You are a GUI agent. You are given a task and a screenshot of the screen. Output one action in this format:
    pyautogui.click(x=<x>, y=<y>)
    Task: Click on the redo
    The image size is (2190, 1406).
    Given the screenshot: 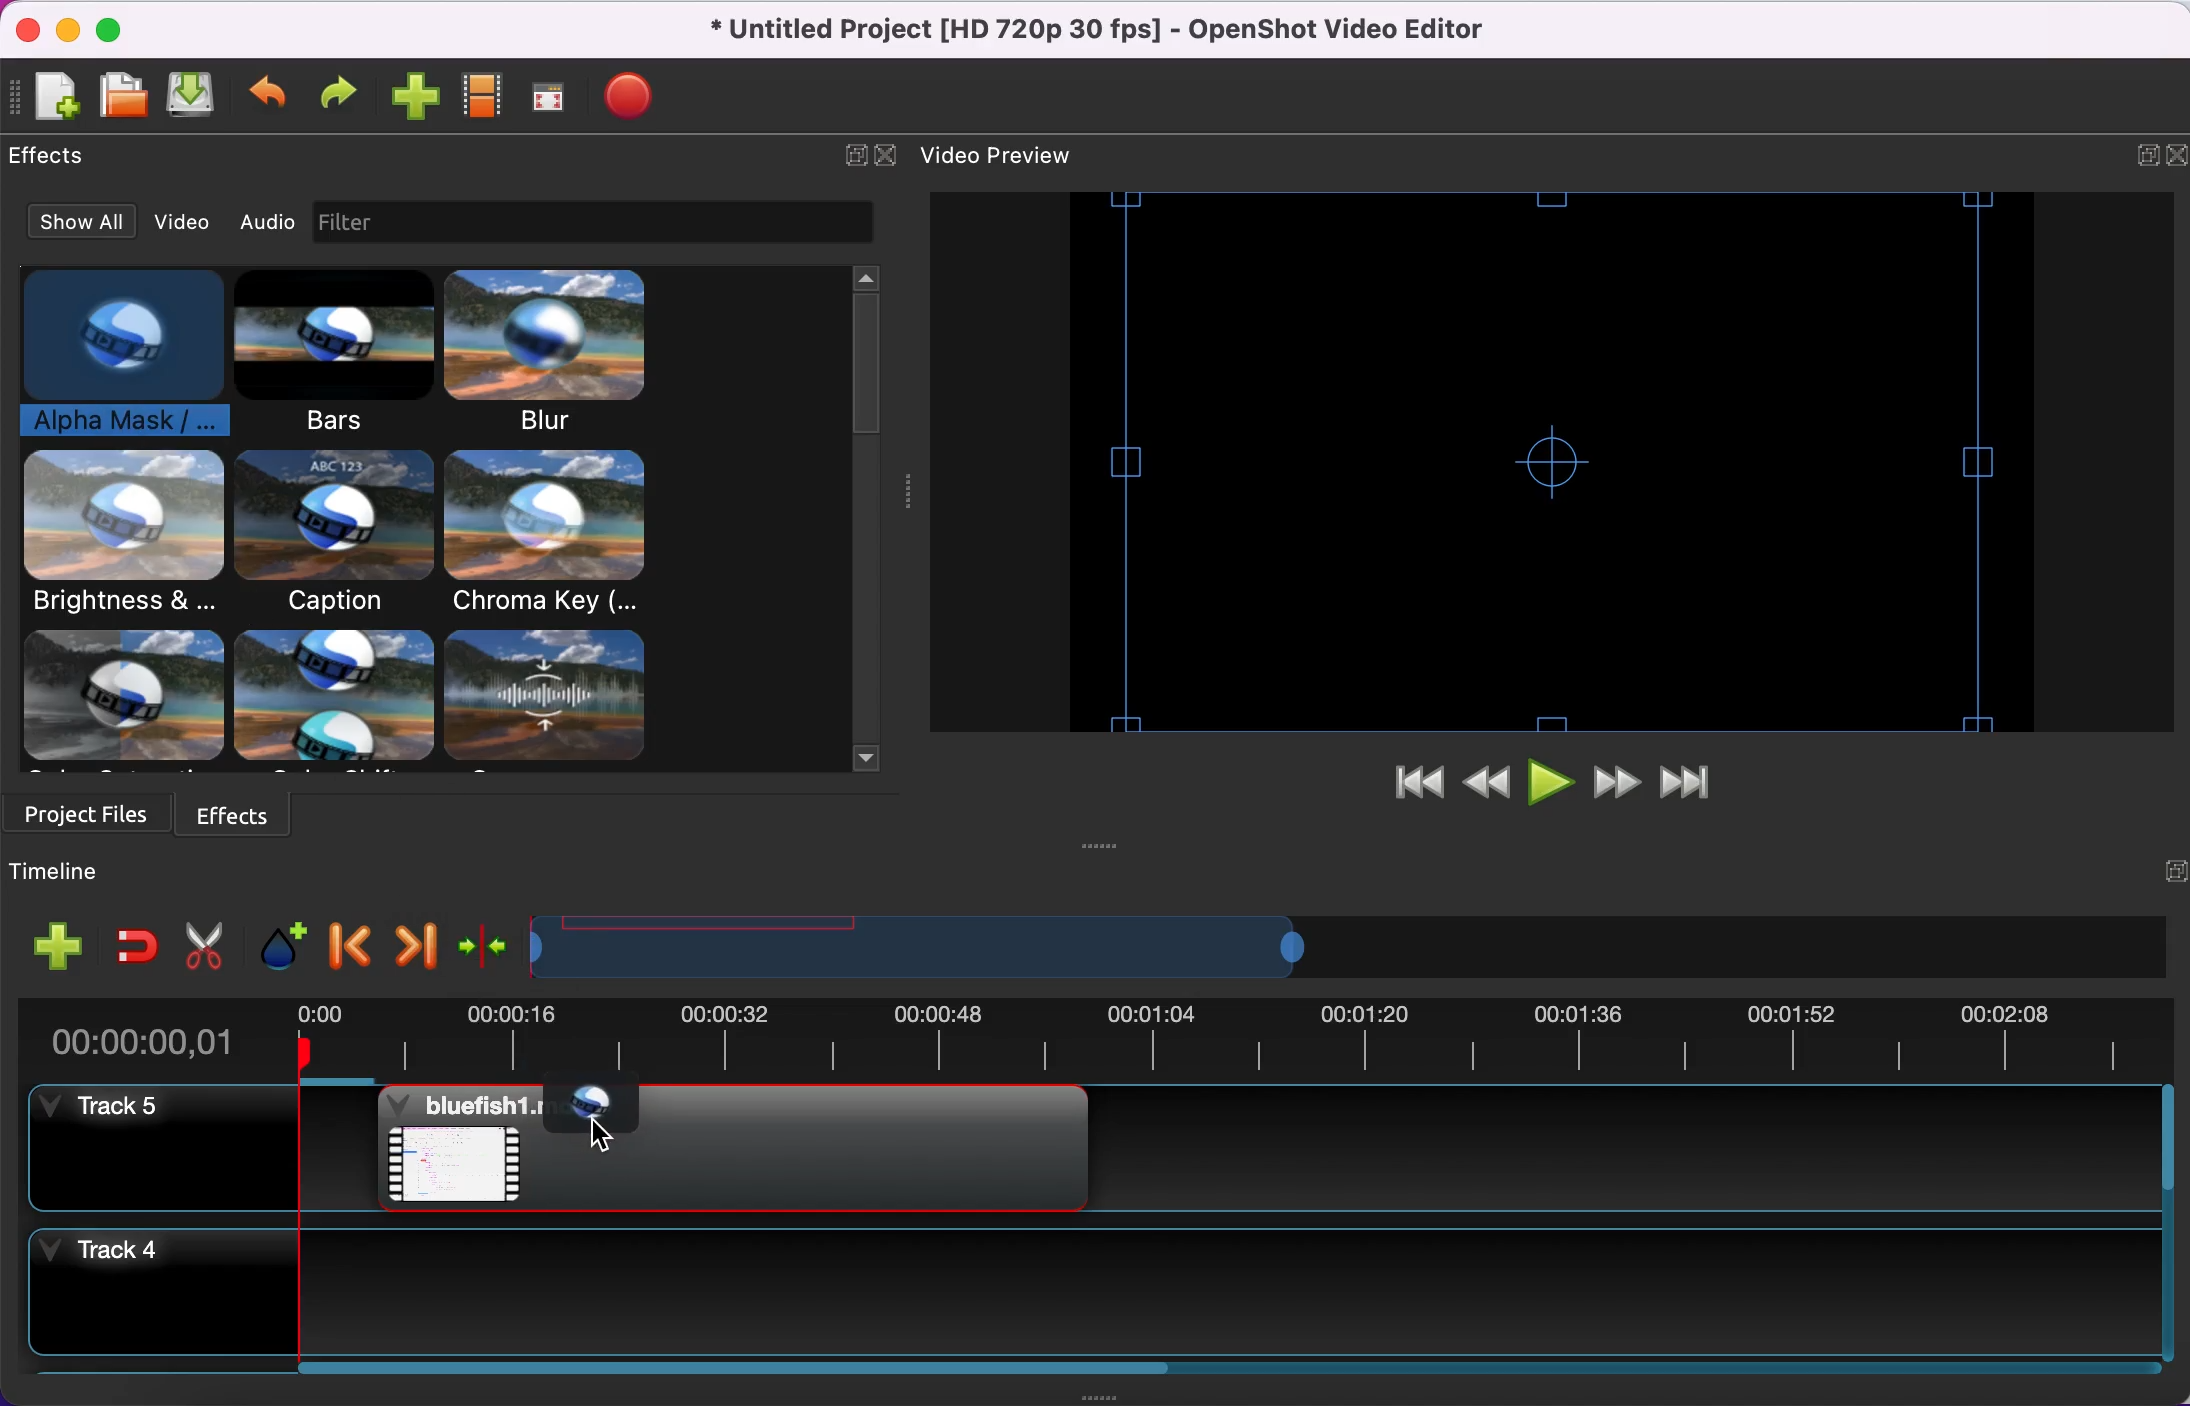 What is the action you would take?
    pyautogui.click(x=337, y=101)
    